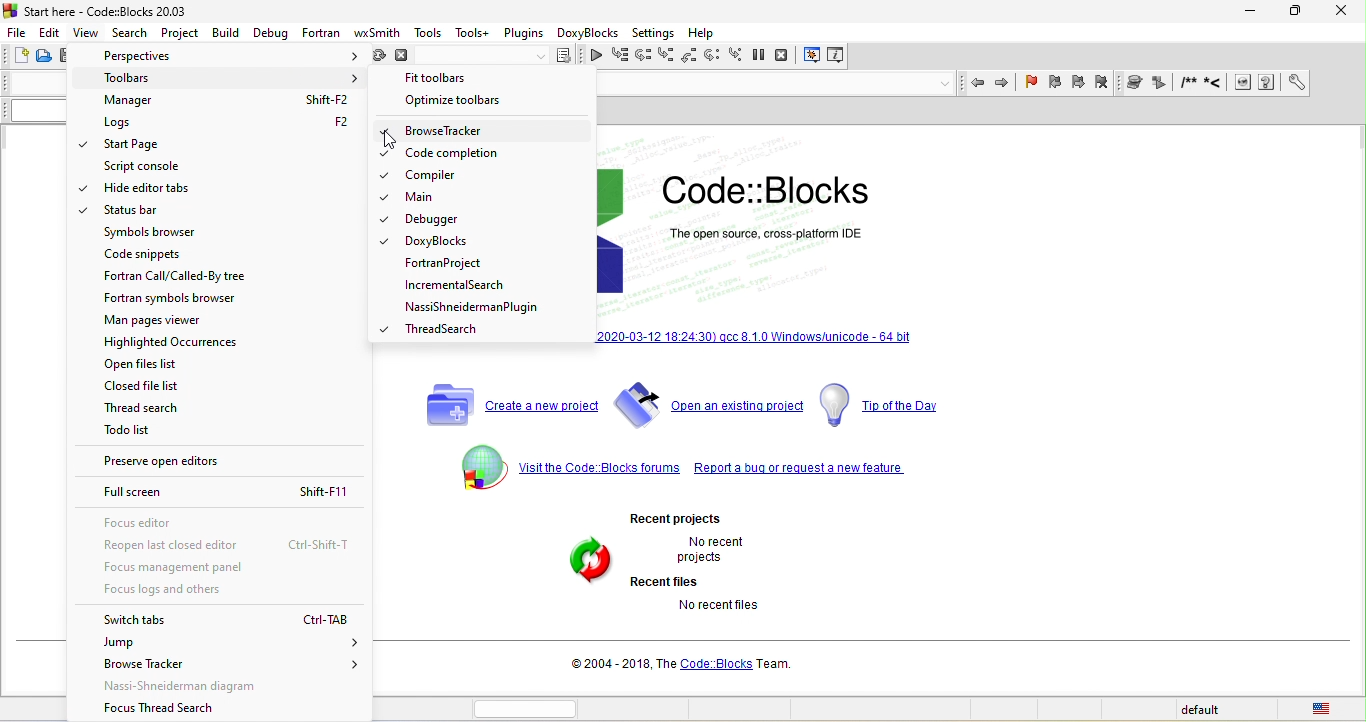  What do you see at coordinates (370, 93) in the screenshot?
I see `cursor movement` at bounding box center [370, 93].